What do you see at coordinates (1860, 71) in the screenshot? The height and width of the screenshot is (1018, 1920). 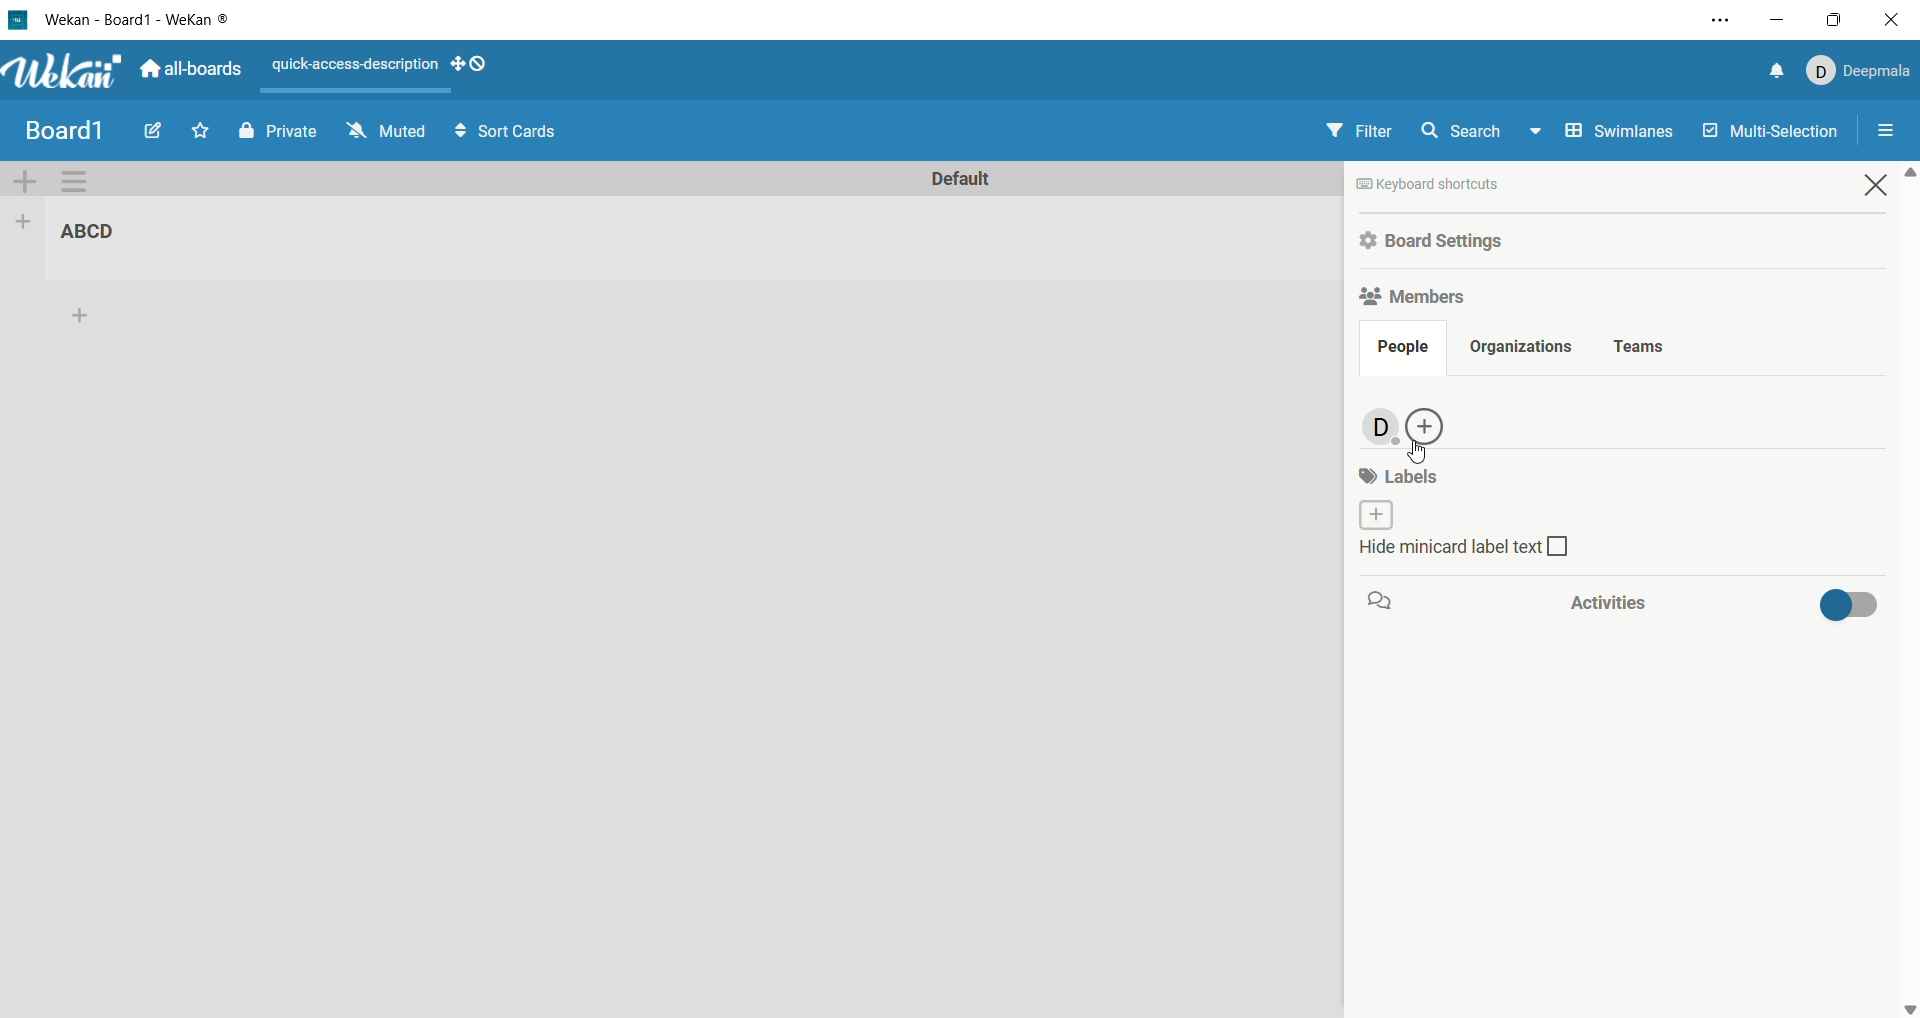 I see `account` at bounding box center [1860, 71].